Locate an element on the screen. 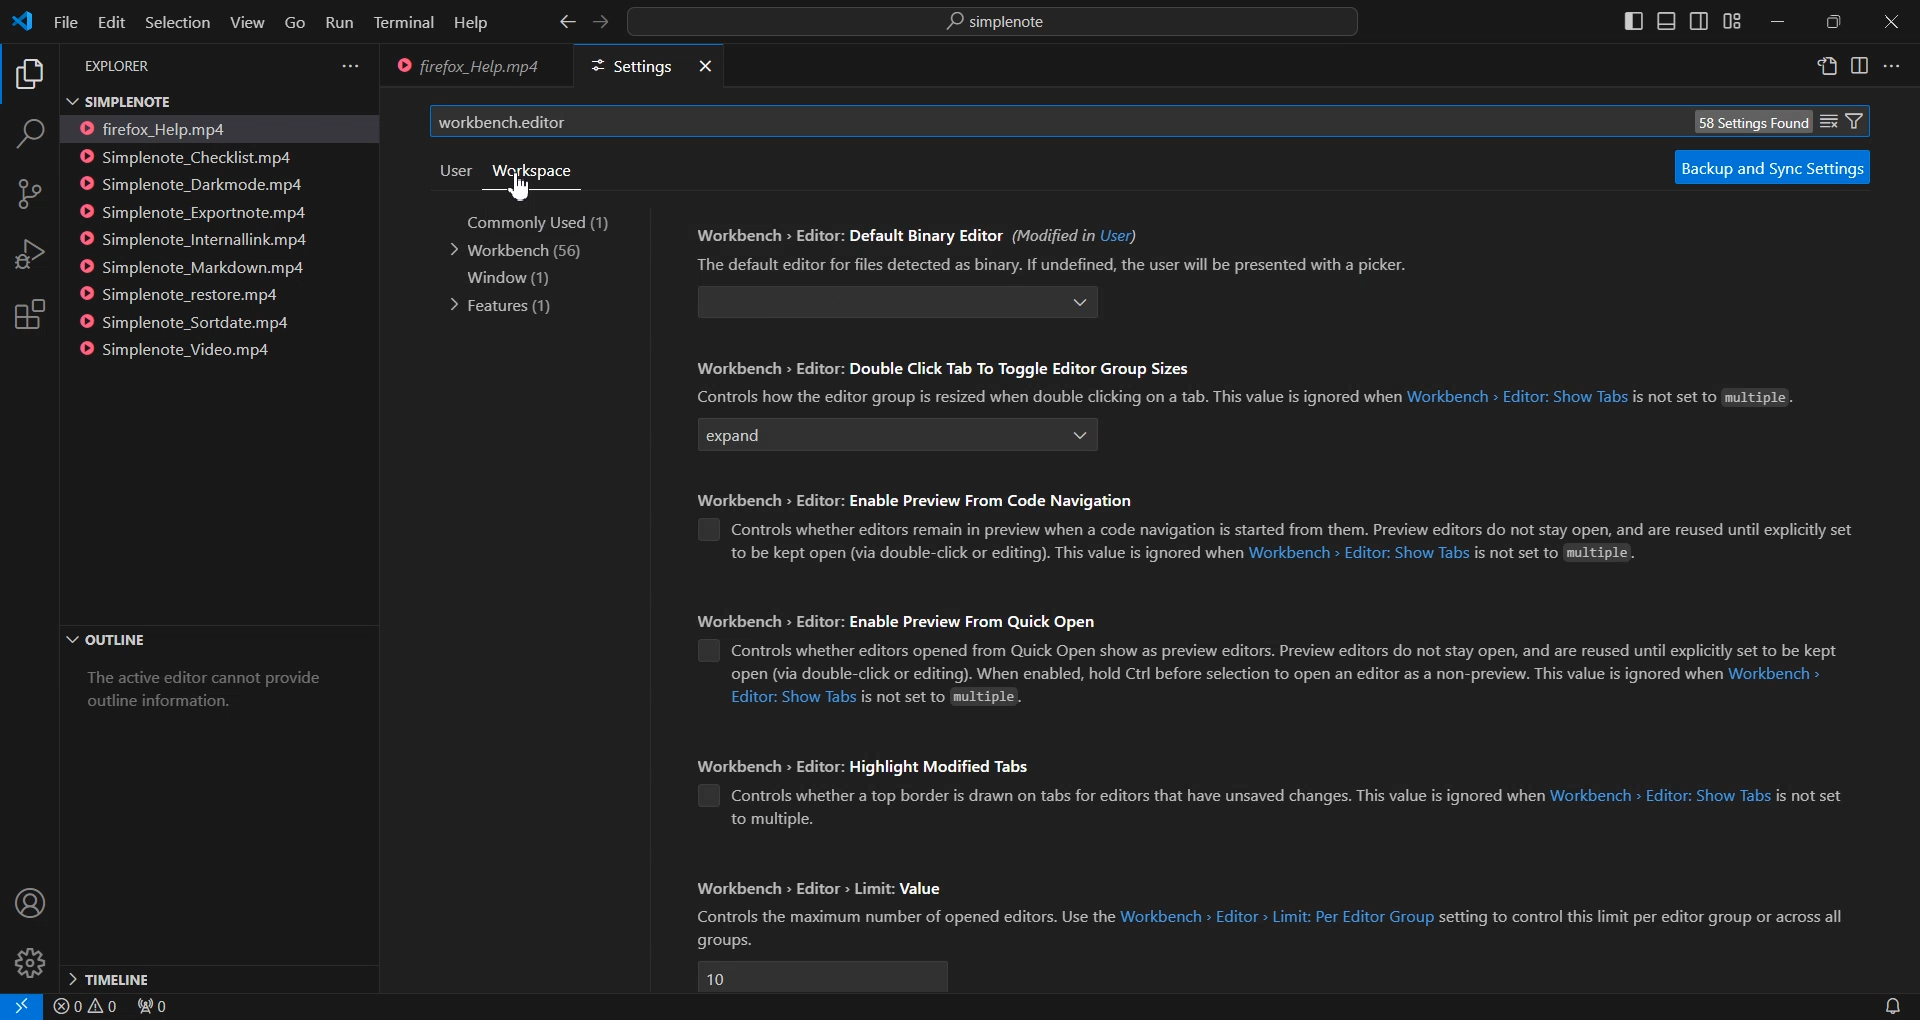 The height and width of the screenshot is (1020, 1920). File is located at coordinates (64, 21).